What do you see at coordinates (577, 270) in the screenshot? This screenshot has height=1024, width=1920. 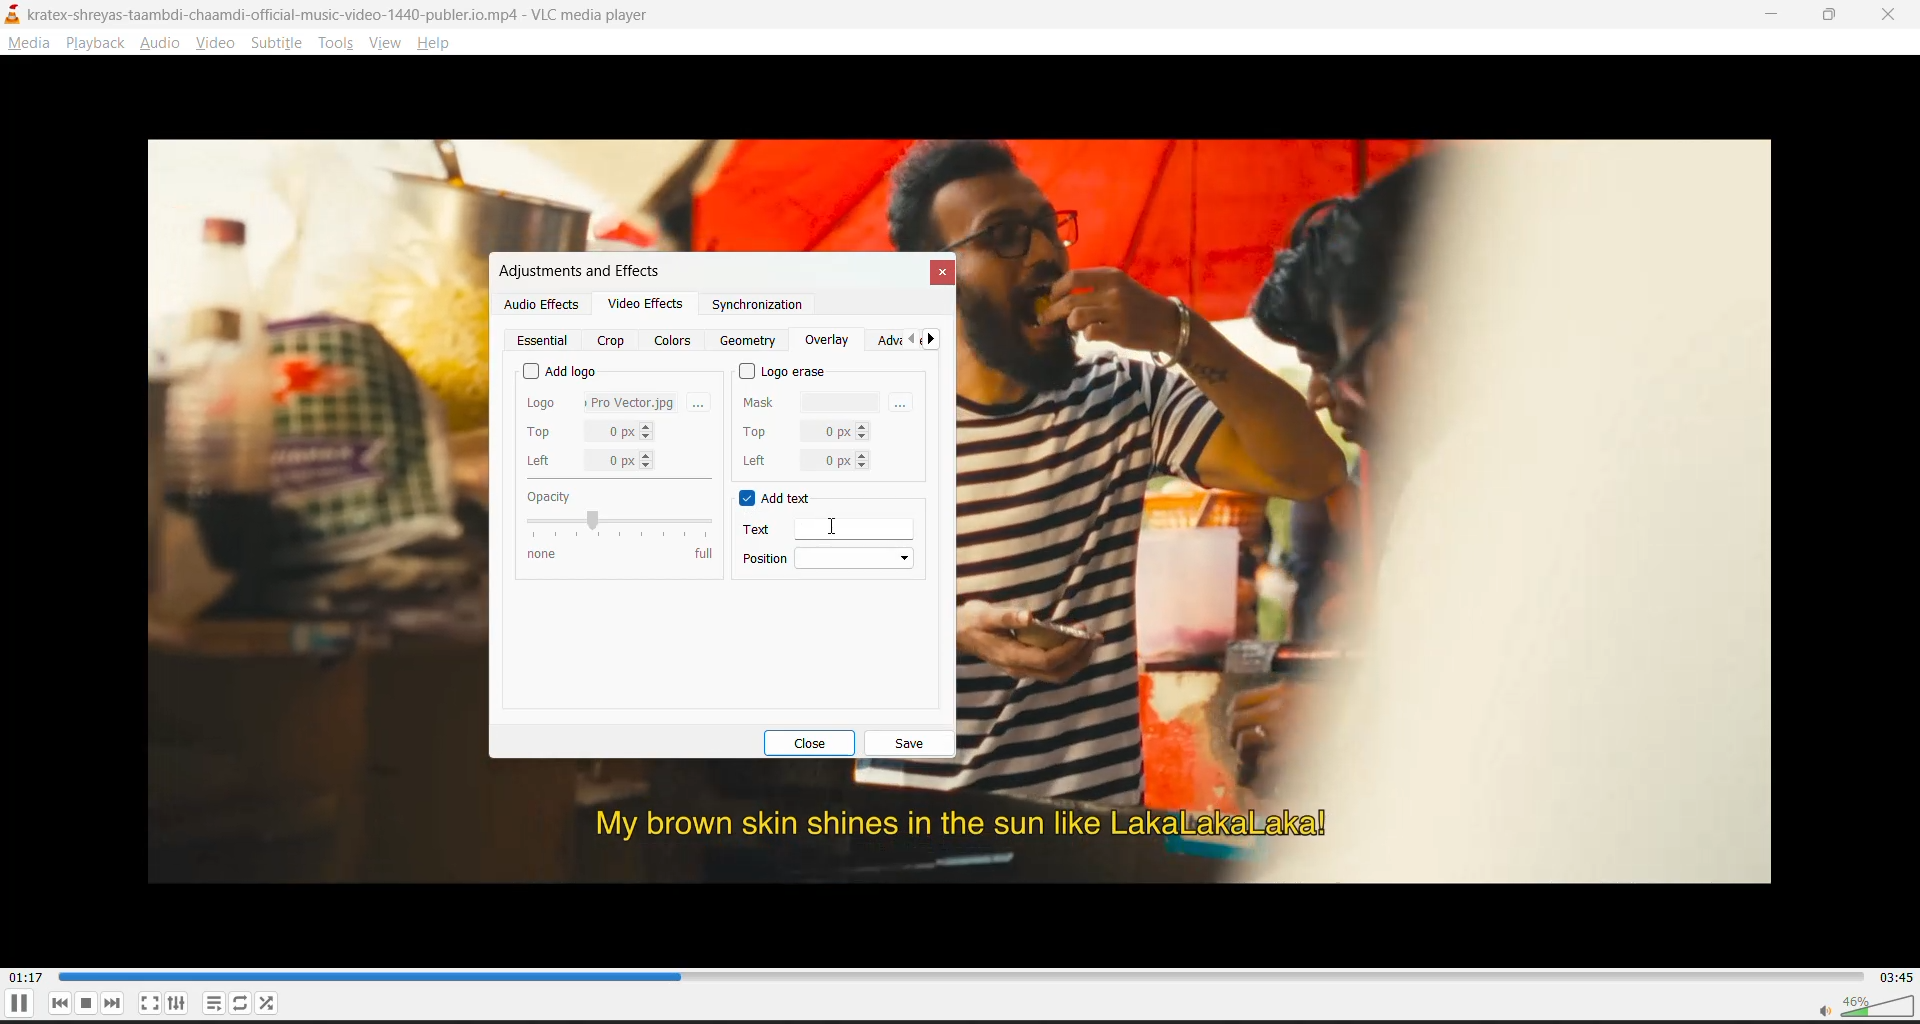 I see `adjustments and effects` at bounding box center [577, 270].